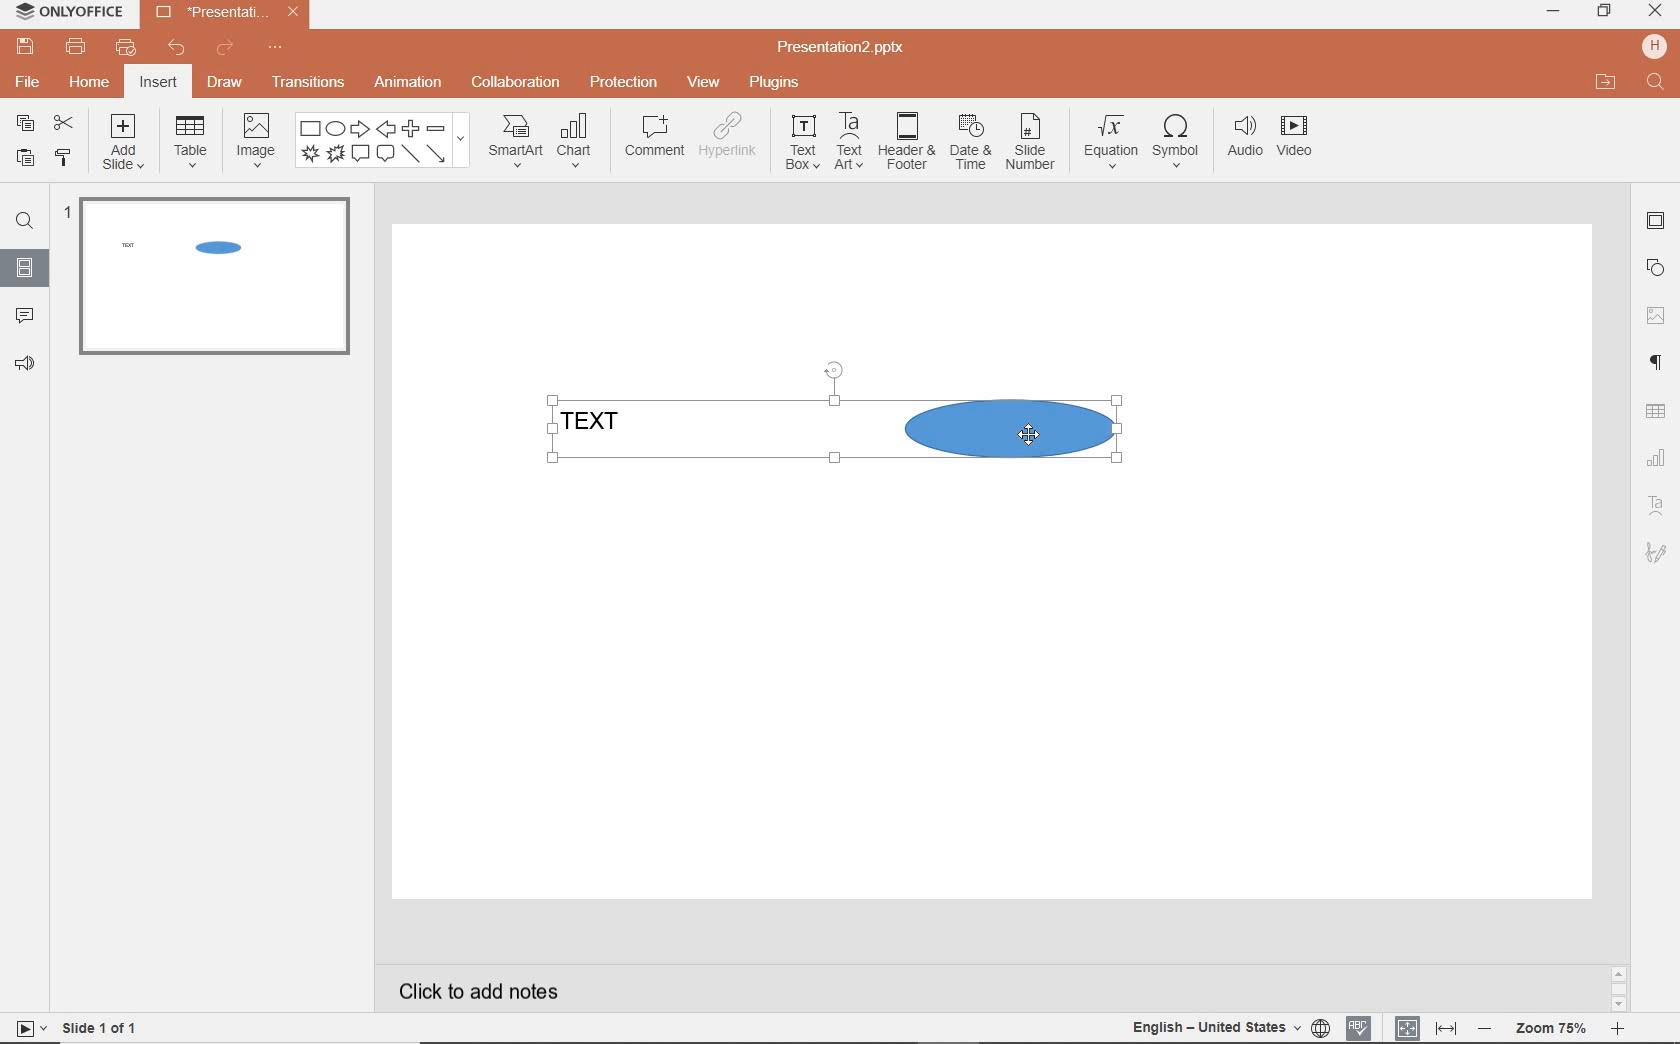  What do you see at coordinates (225, 15) in the screenshot?
I see `Presentation2.pptx` at bounding box center [225, 15].